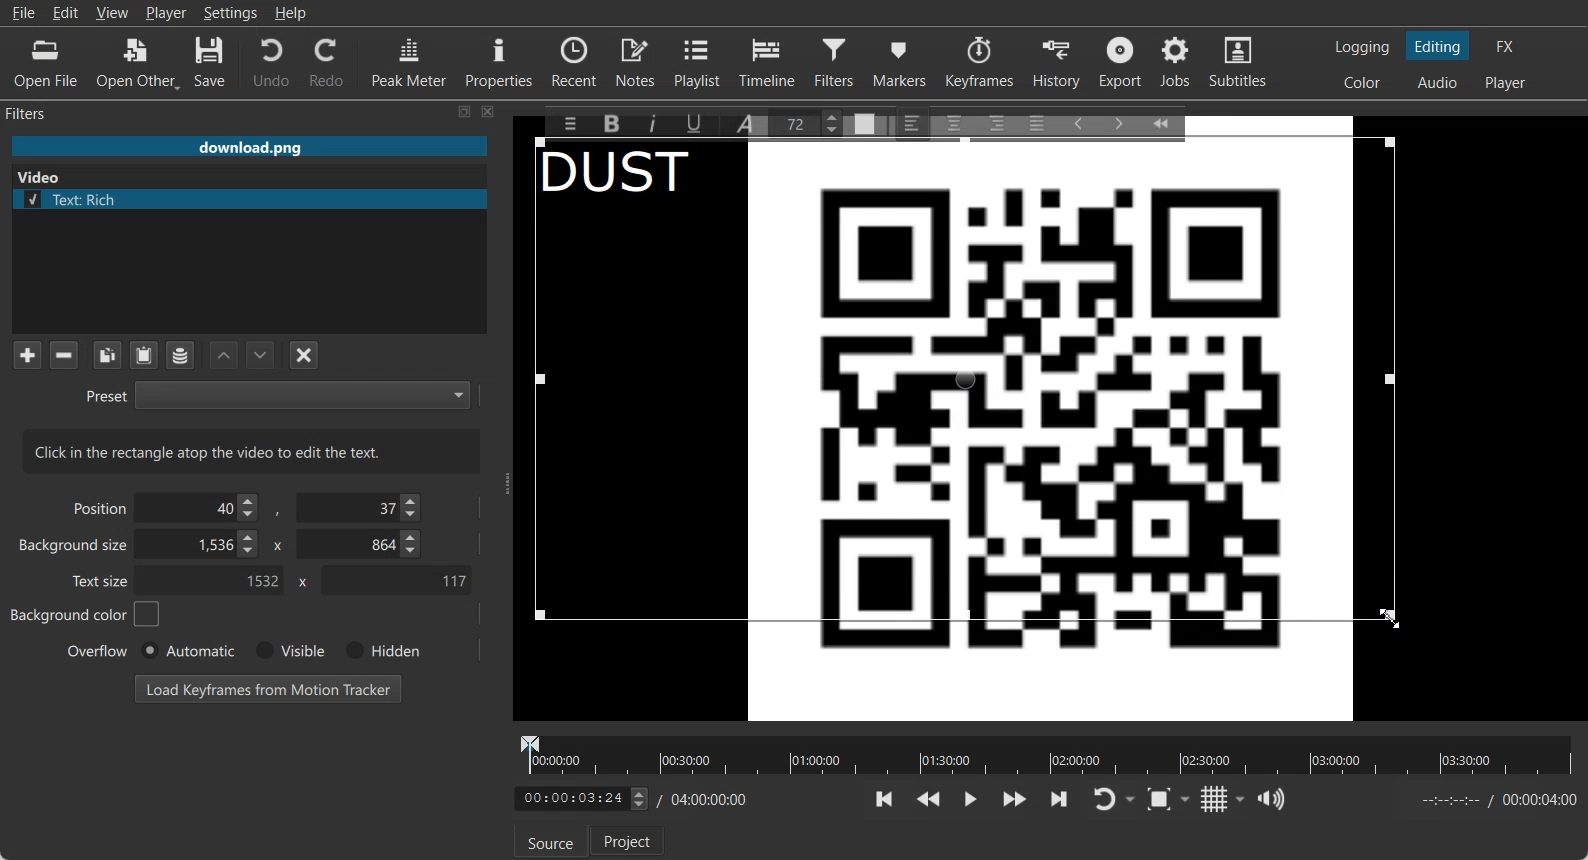  What do you see at coordinates (1439, 83) in the screenshot?
I see `Switching to the Audio layout` at bounding box center [1439, 83].